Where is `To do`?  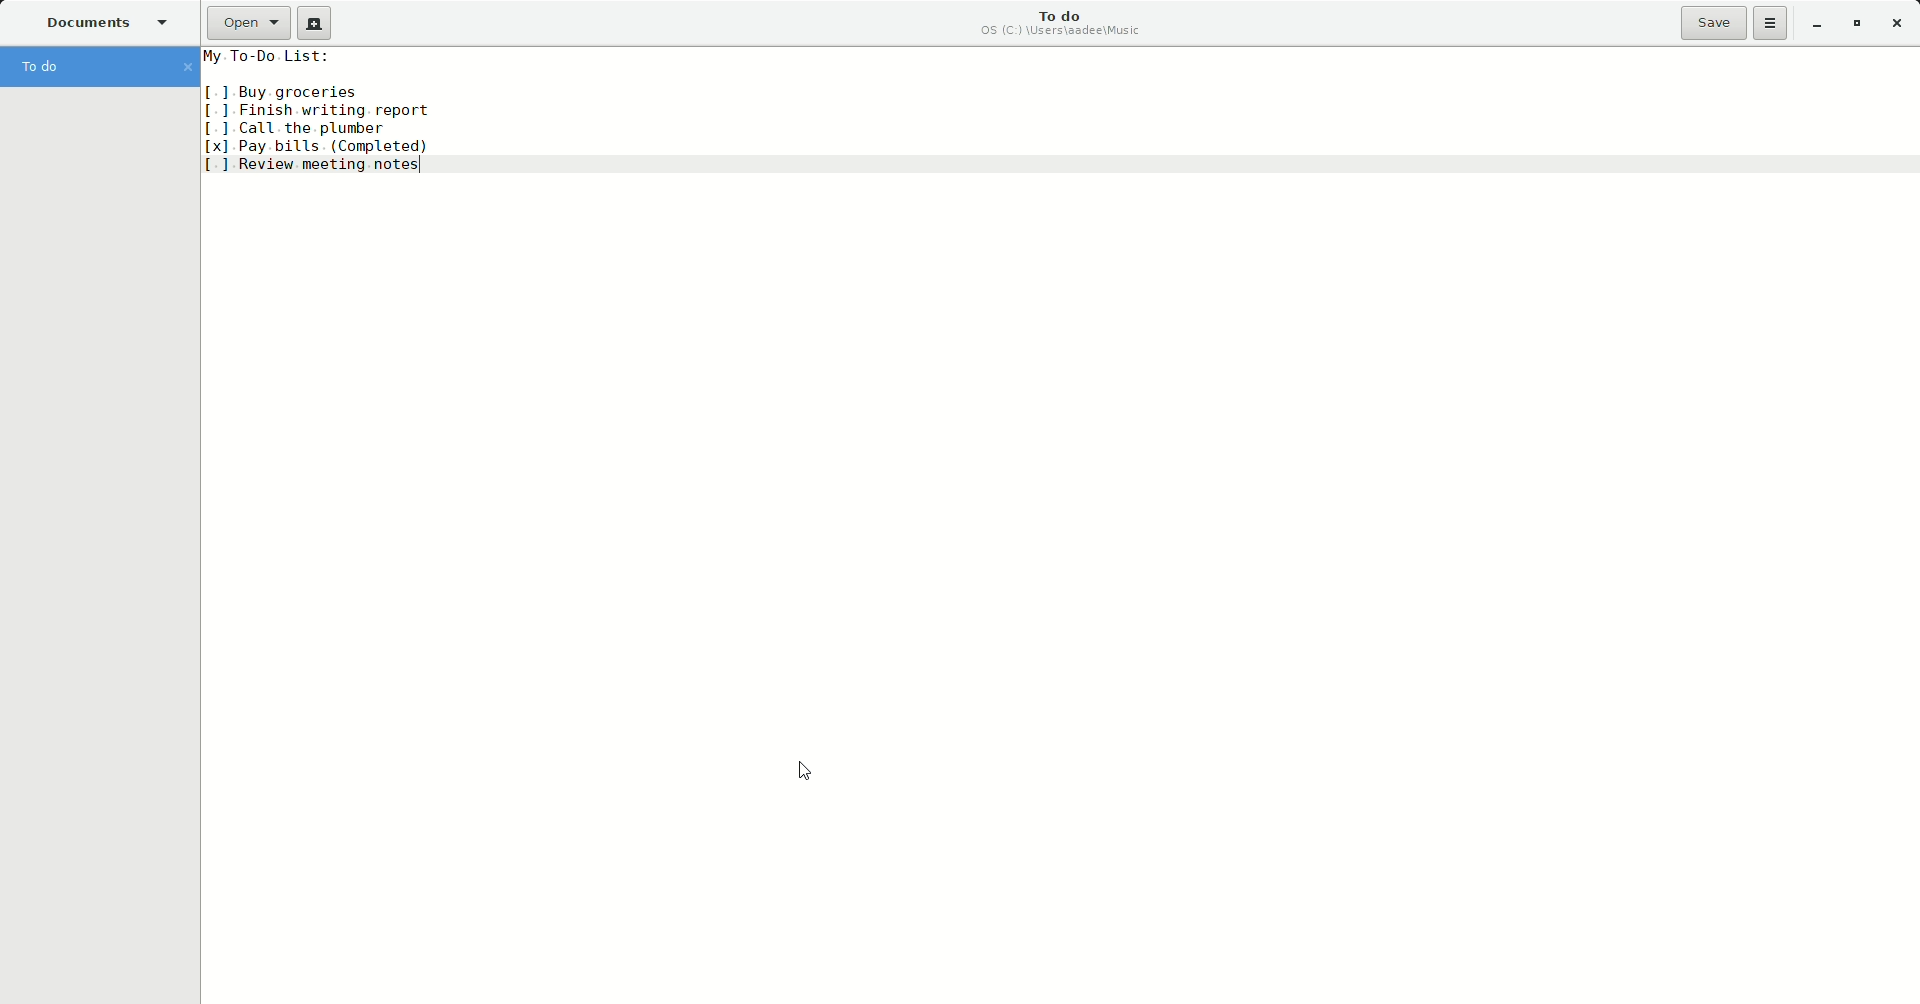 To do is located at coordinates (1063, 24).